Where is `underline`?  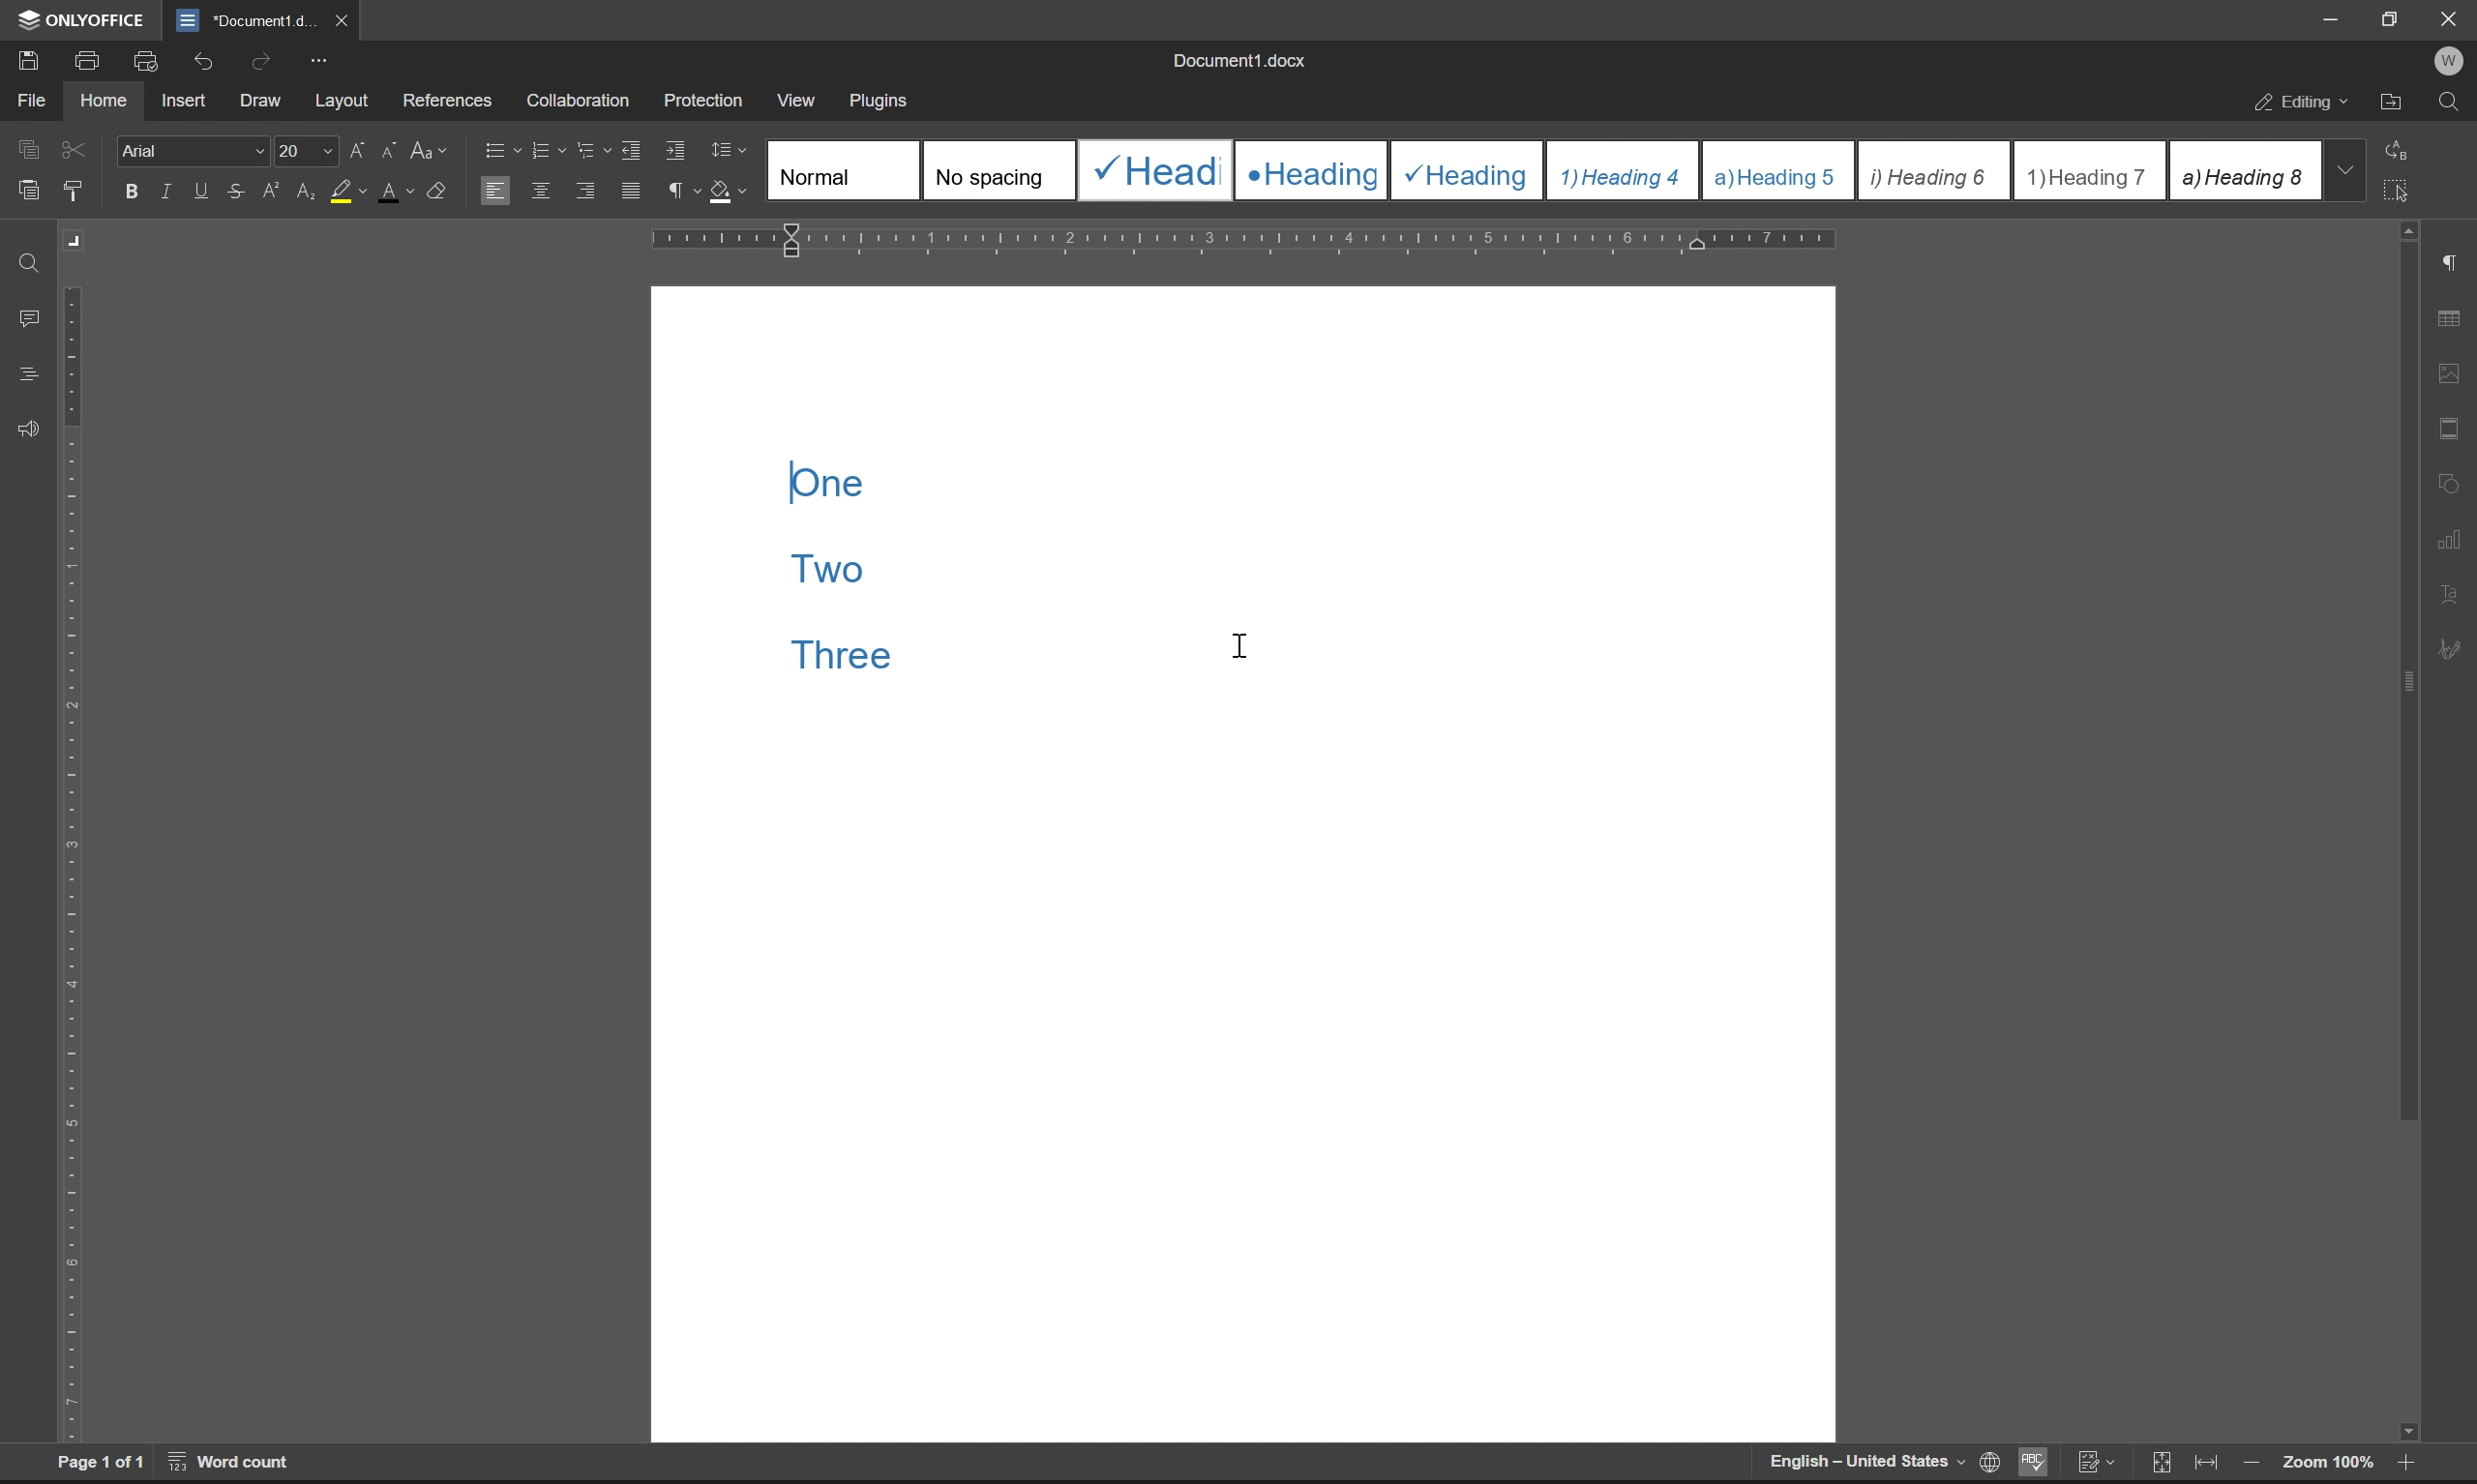
underline is located at coordinates (203, 191).